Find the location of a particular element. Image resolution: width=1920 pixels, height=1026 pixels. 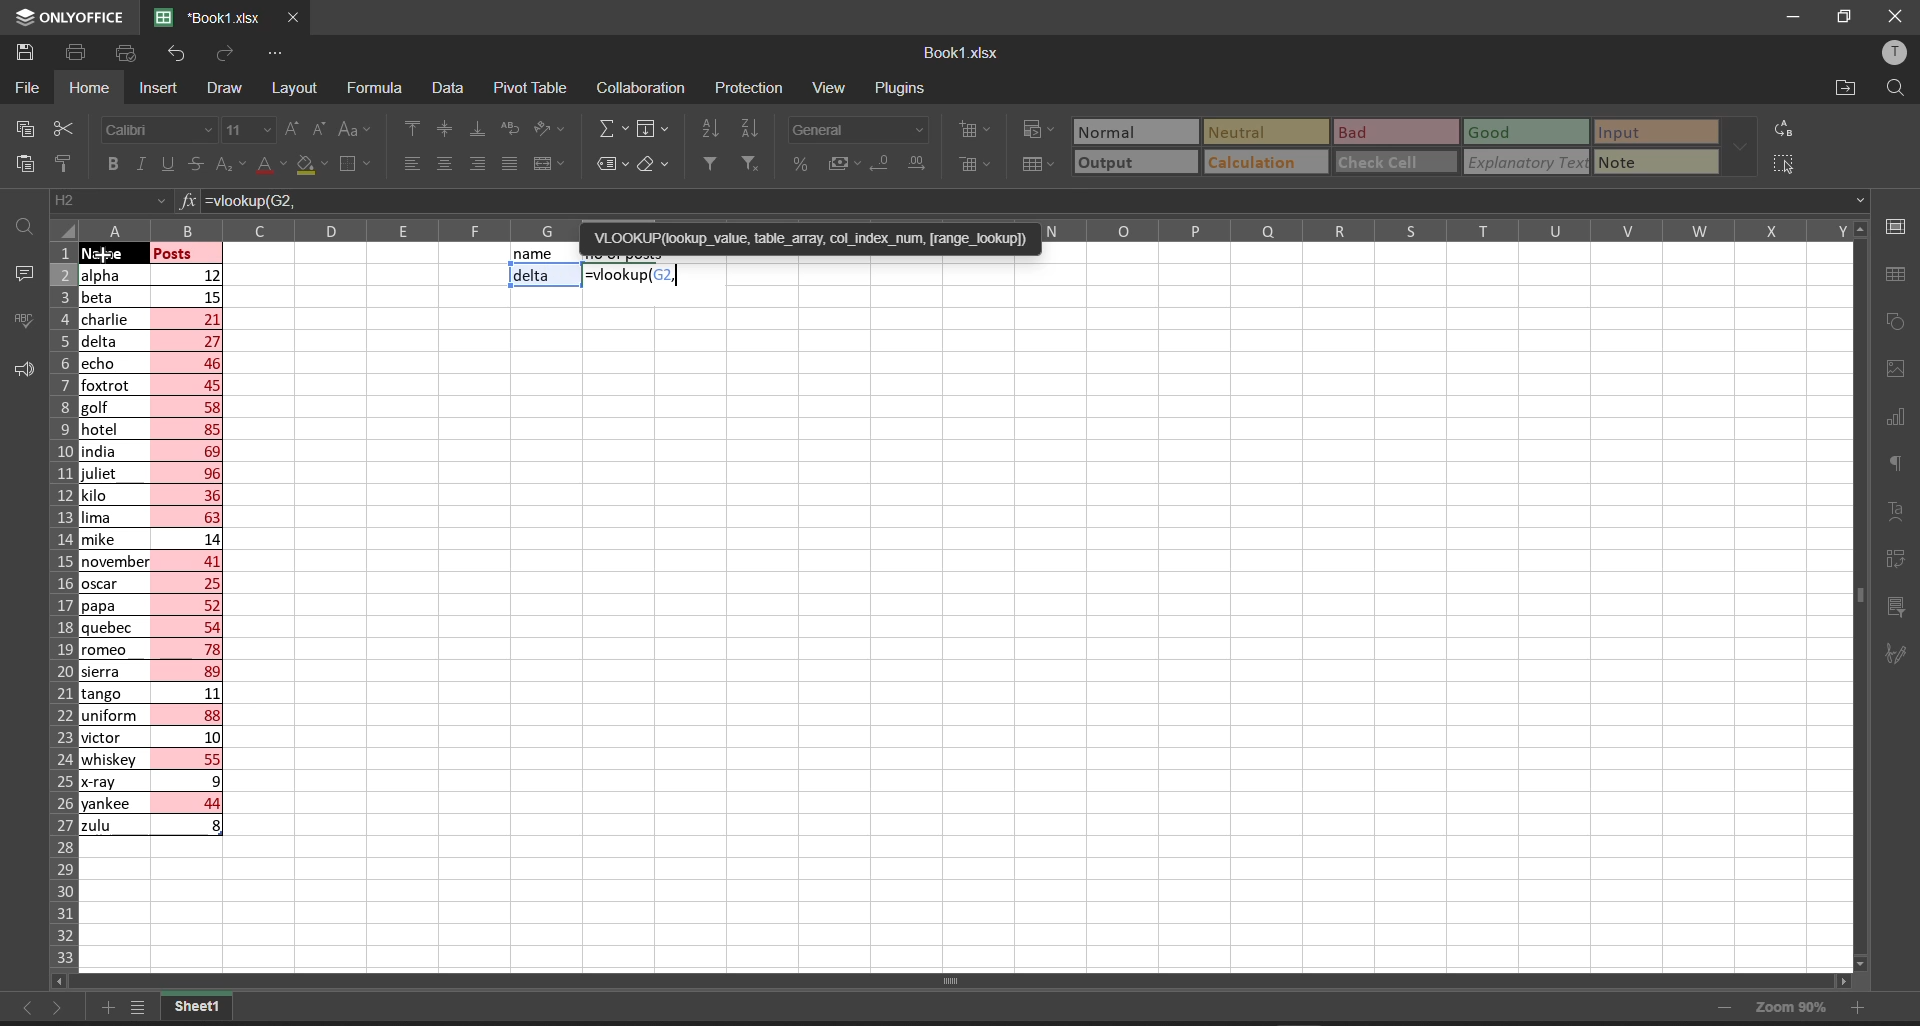

percent style is located at coordinates (797, 166).